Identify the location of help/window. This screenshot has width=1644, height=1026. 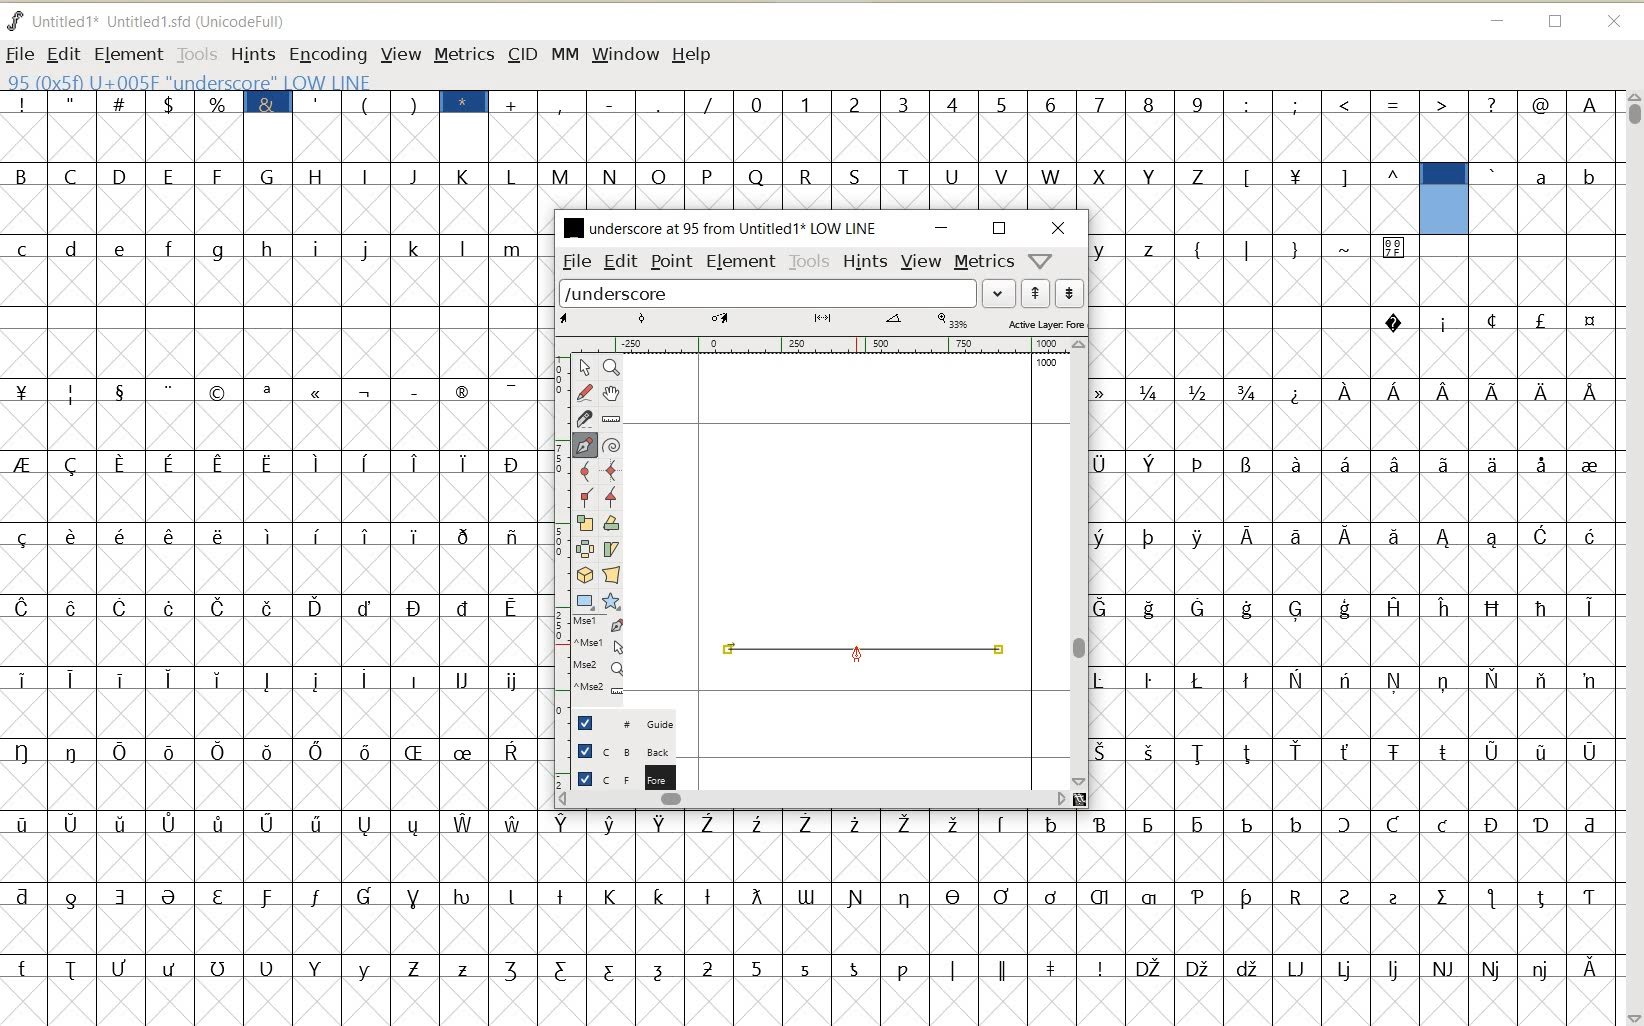
(1039, 261).